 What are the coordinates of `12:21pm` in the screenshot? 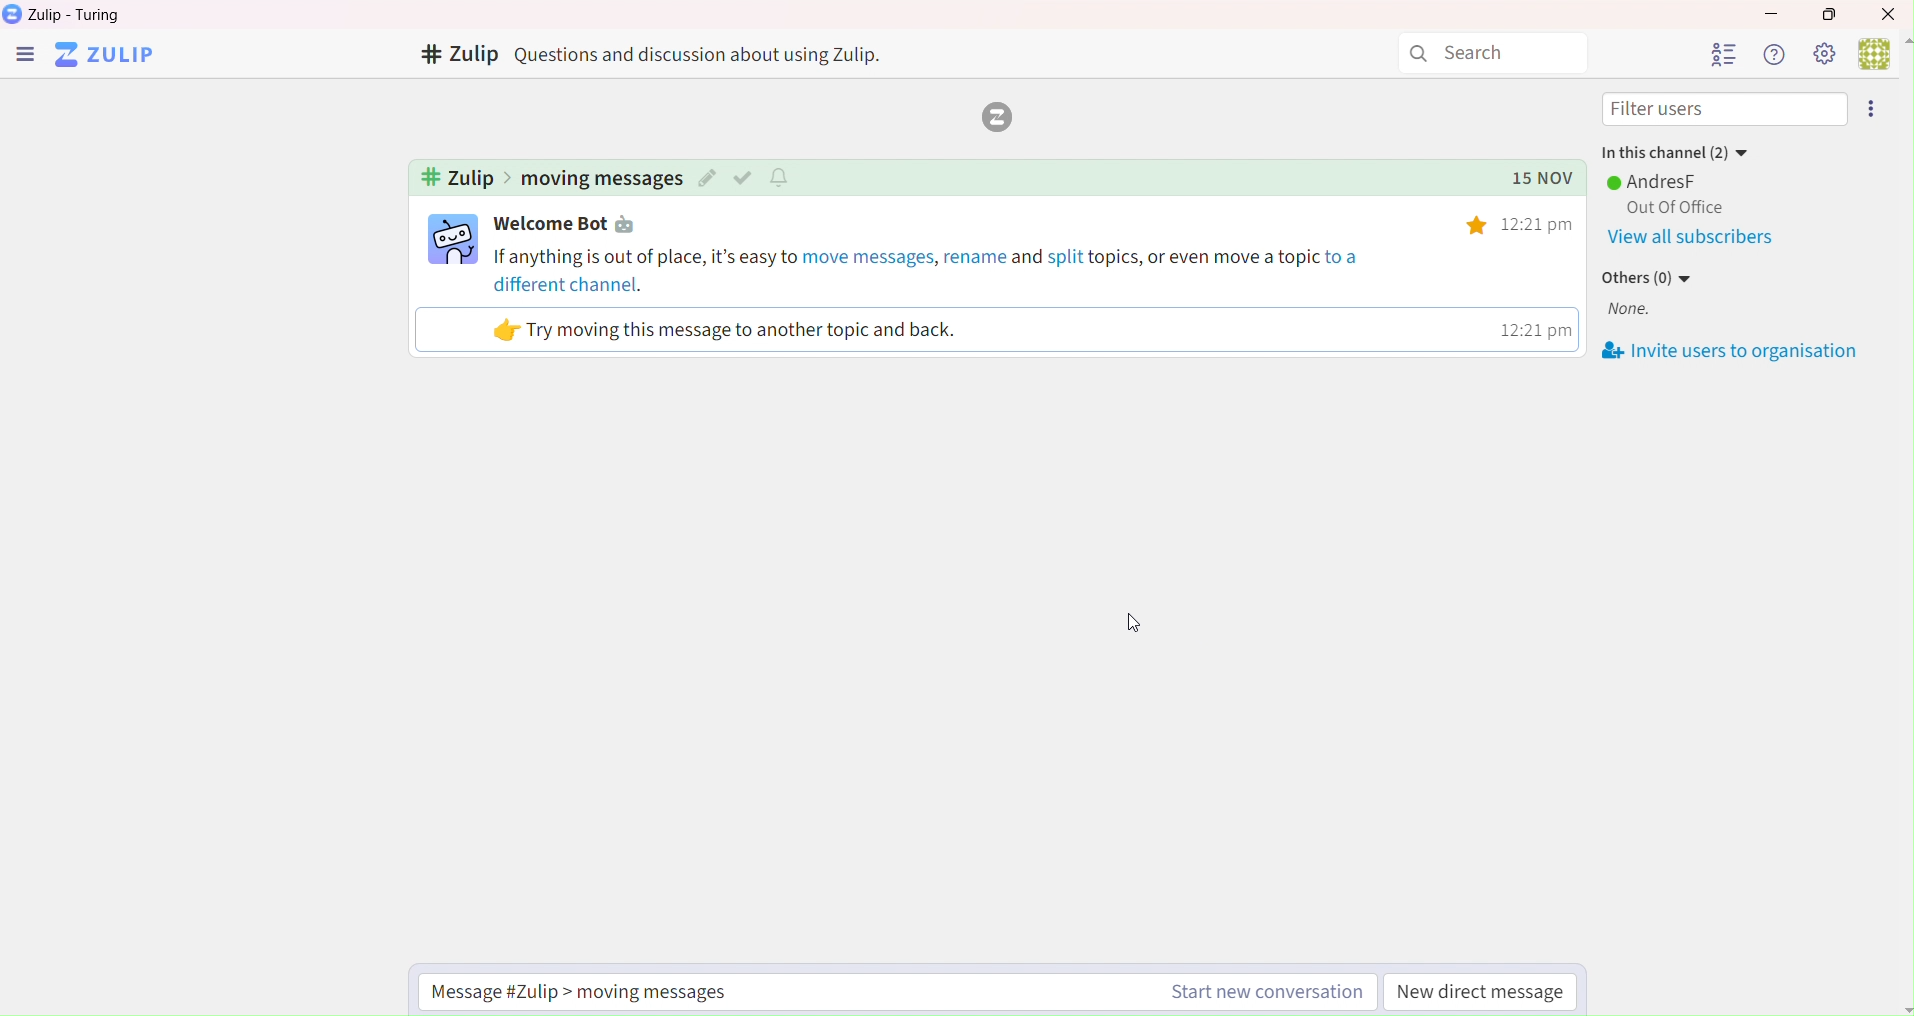 It's located at (1542, 224).